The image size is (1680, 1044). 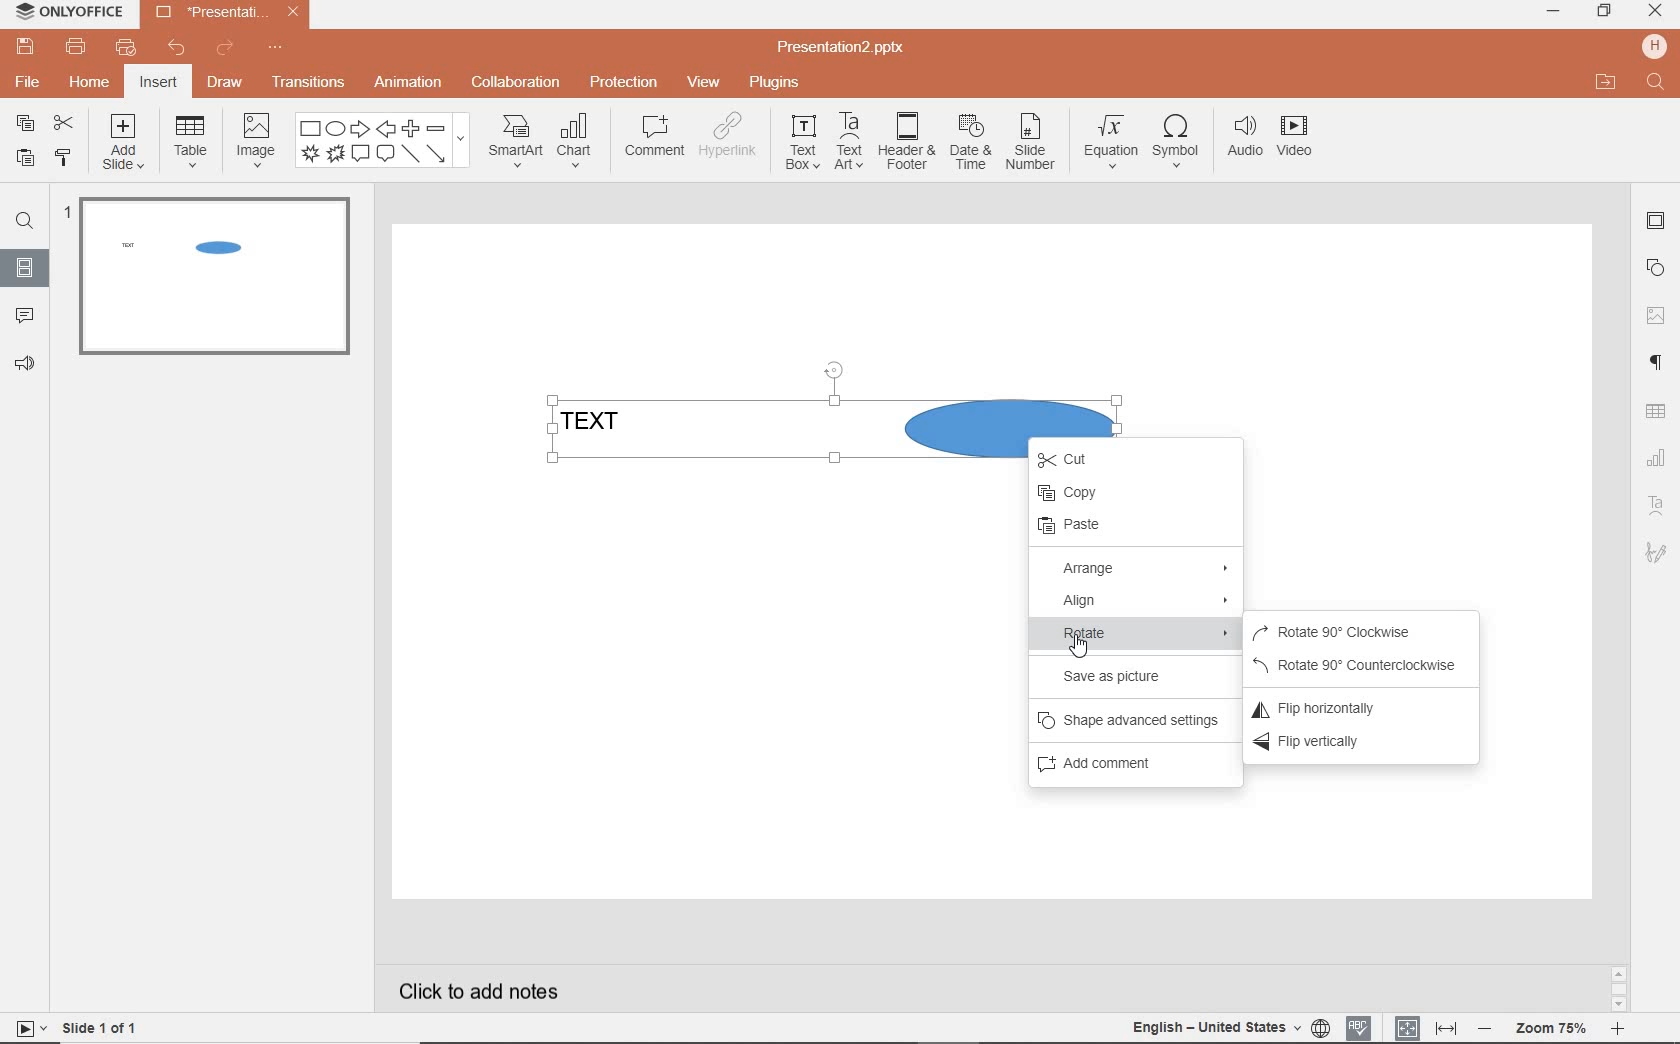 What do you see at coordinates (1360, 664) in the screenshot?
I see `ROTATE 90 COUNTERCLOCKWISE` at bounding box center [1360, 664].